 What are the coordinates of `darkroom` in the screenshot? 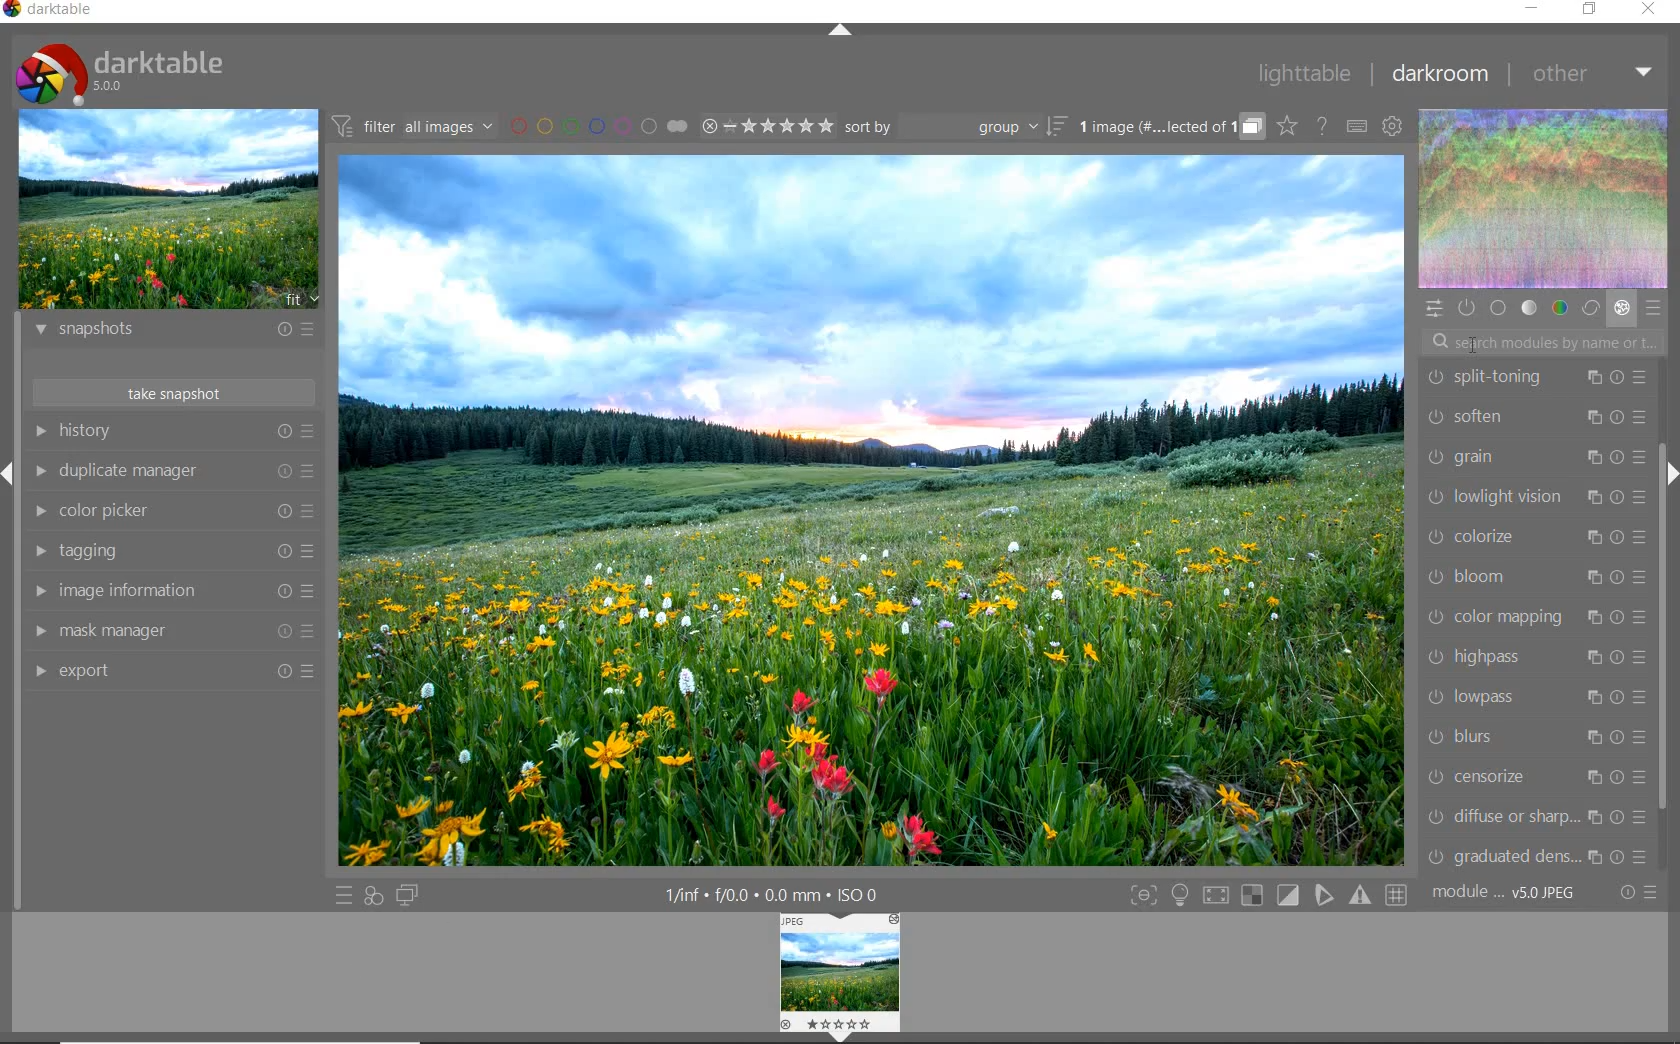 It's located at (1442, 75).